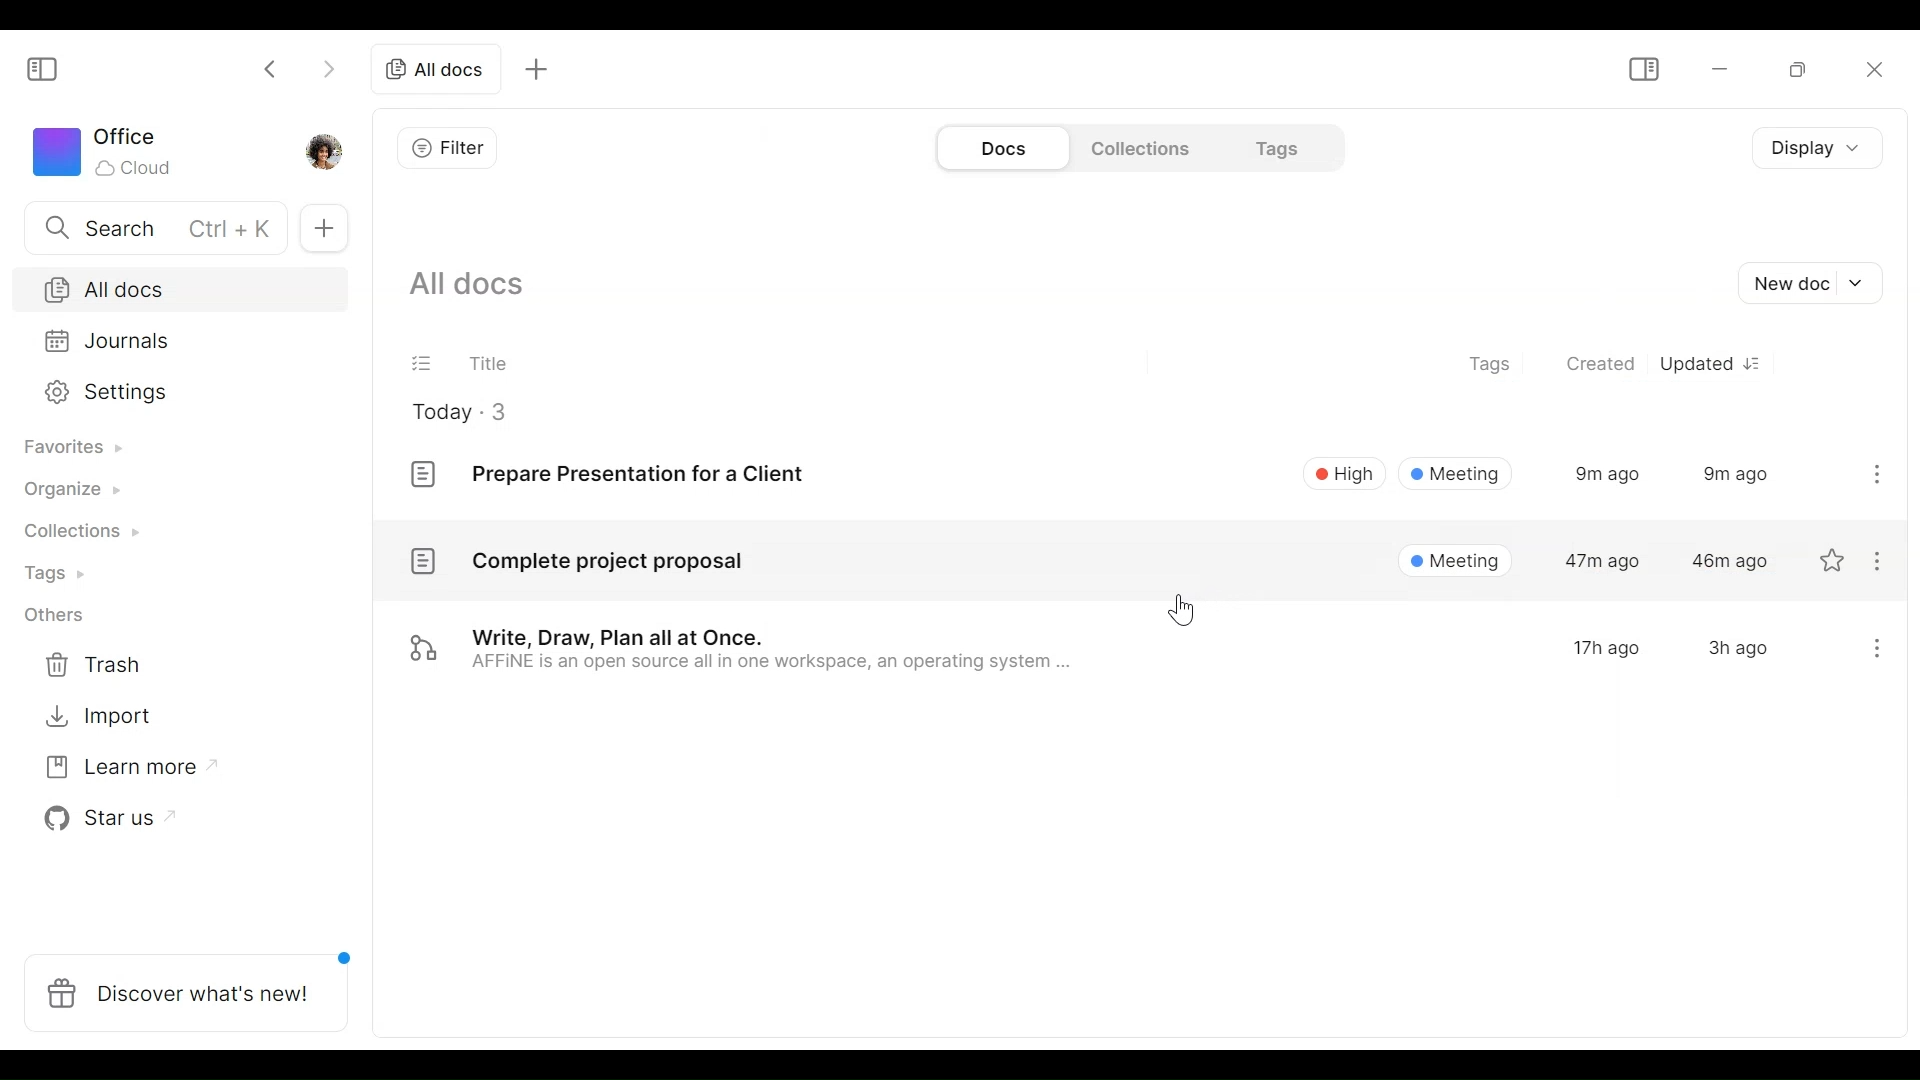 This screenshot has width=1920, height=1080. What do you see at coordinates (1490, 365) in the screenshot?
I see `Tags` at bounding box center [1490, 365].